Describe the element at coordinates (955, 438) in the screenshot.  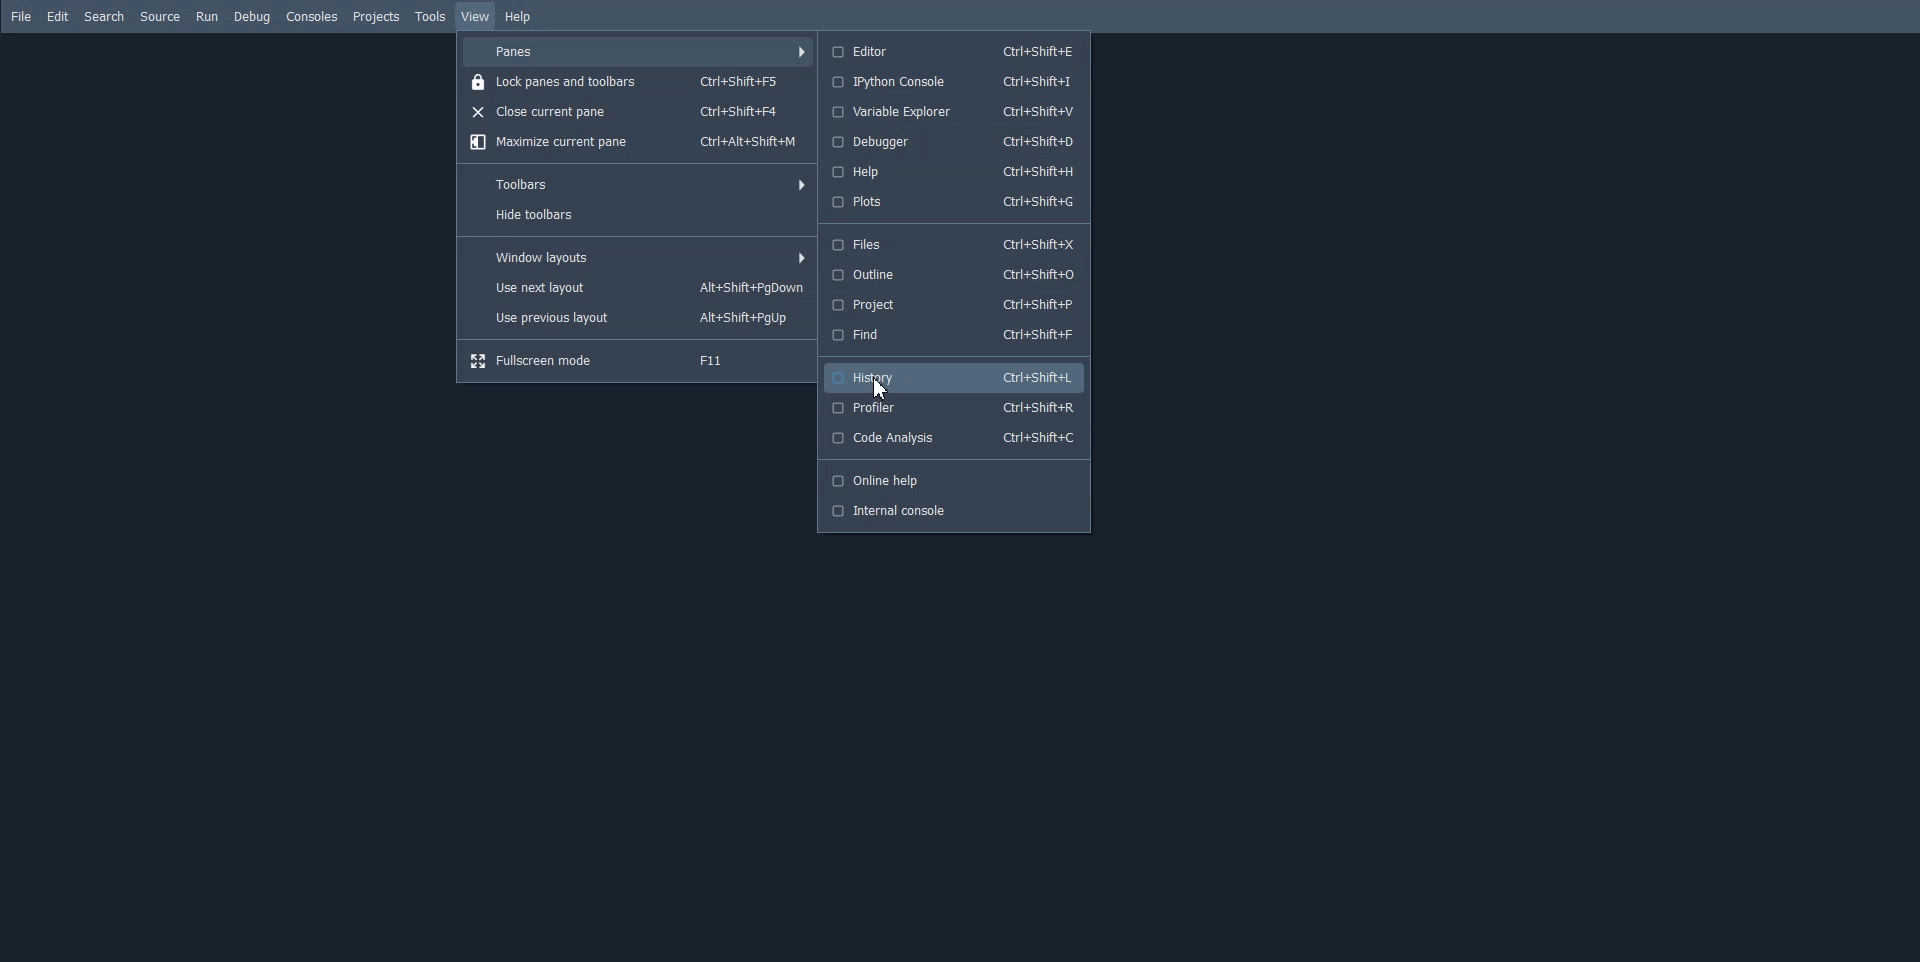
I see `code Analysis` at that location.